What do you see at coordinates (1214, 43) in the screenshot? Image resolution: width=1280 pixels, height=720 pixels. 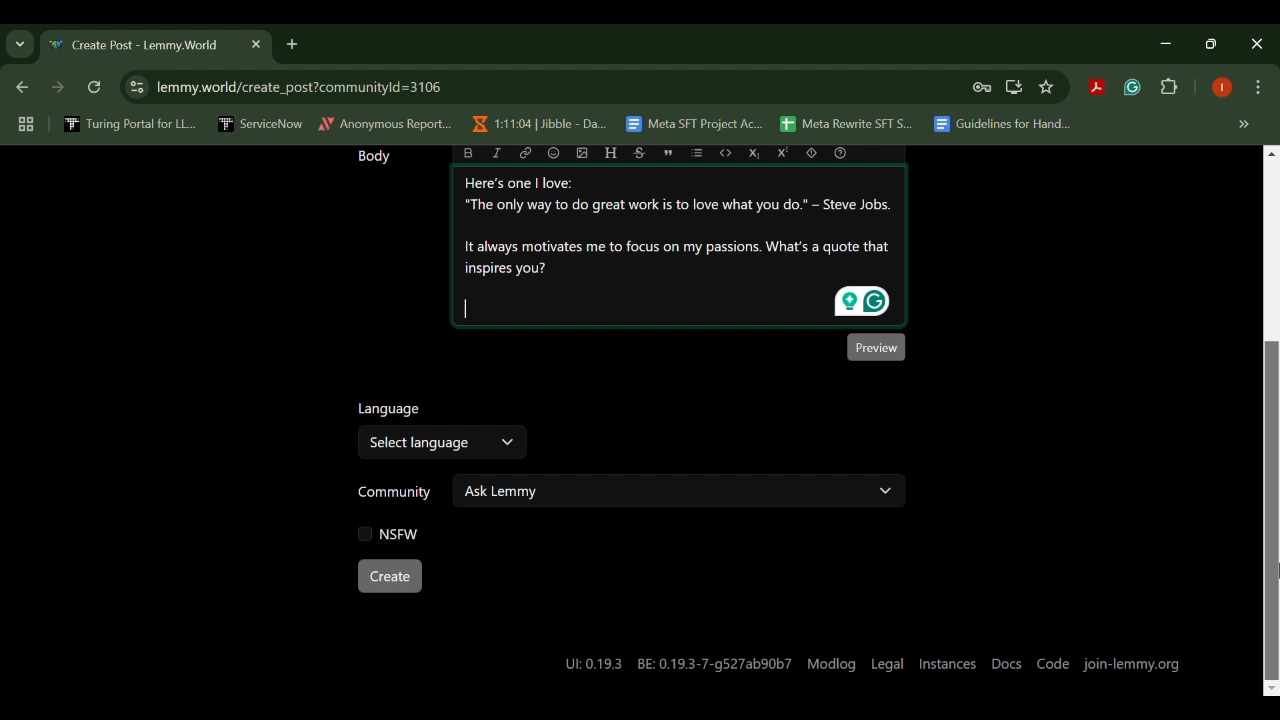 I see `Minimize Window` at bounding box center [1214, 43].